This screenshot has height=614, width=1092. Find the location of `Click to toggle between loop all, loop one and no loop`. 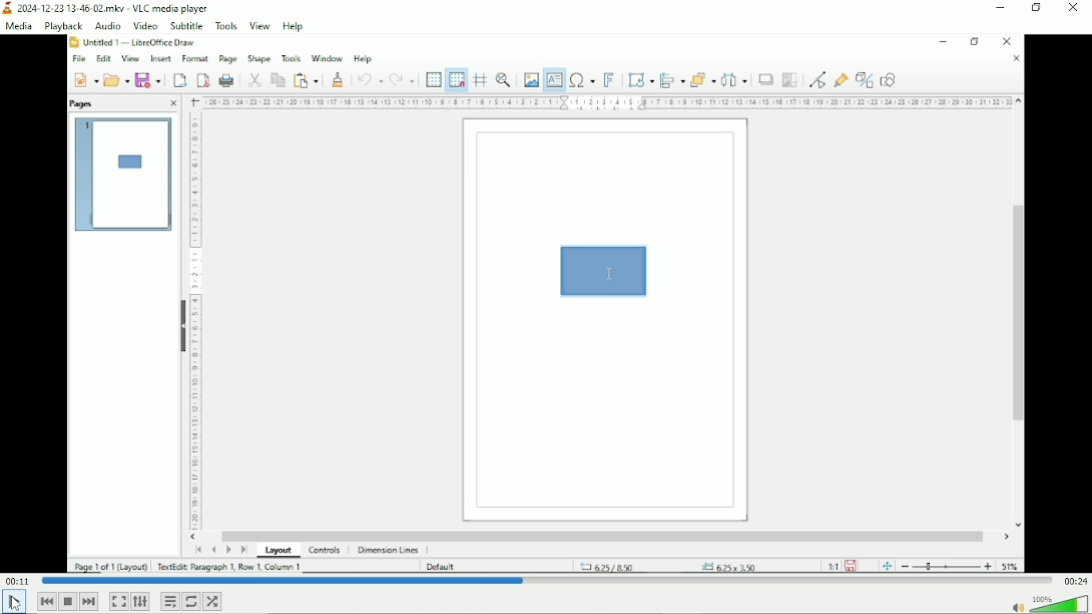

Click to toggle between loop all, loop one and no loop is located at coordinates (192, 601).